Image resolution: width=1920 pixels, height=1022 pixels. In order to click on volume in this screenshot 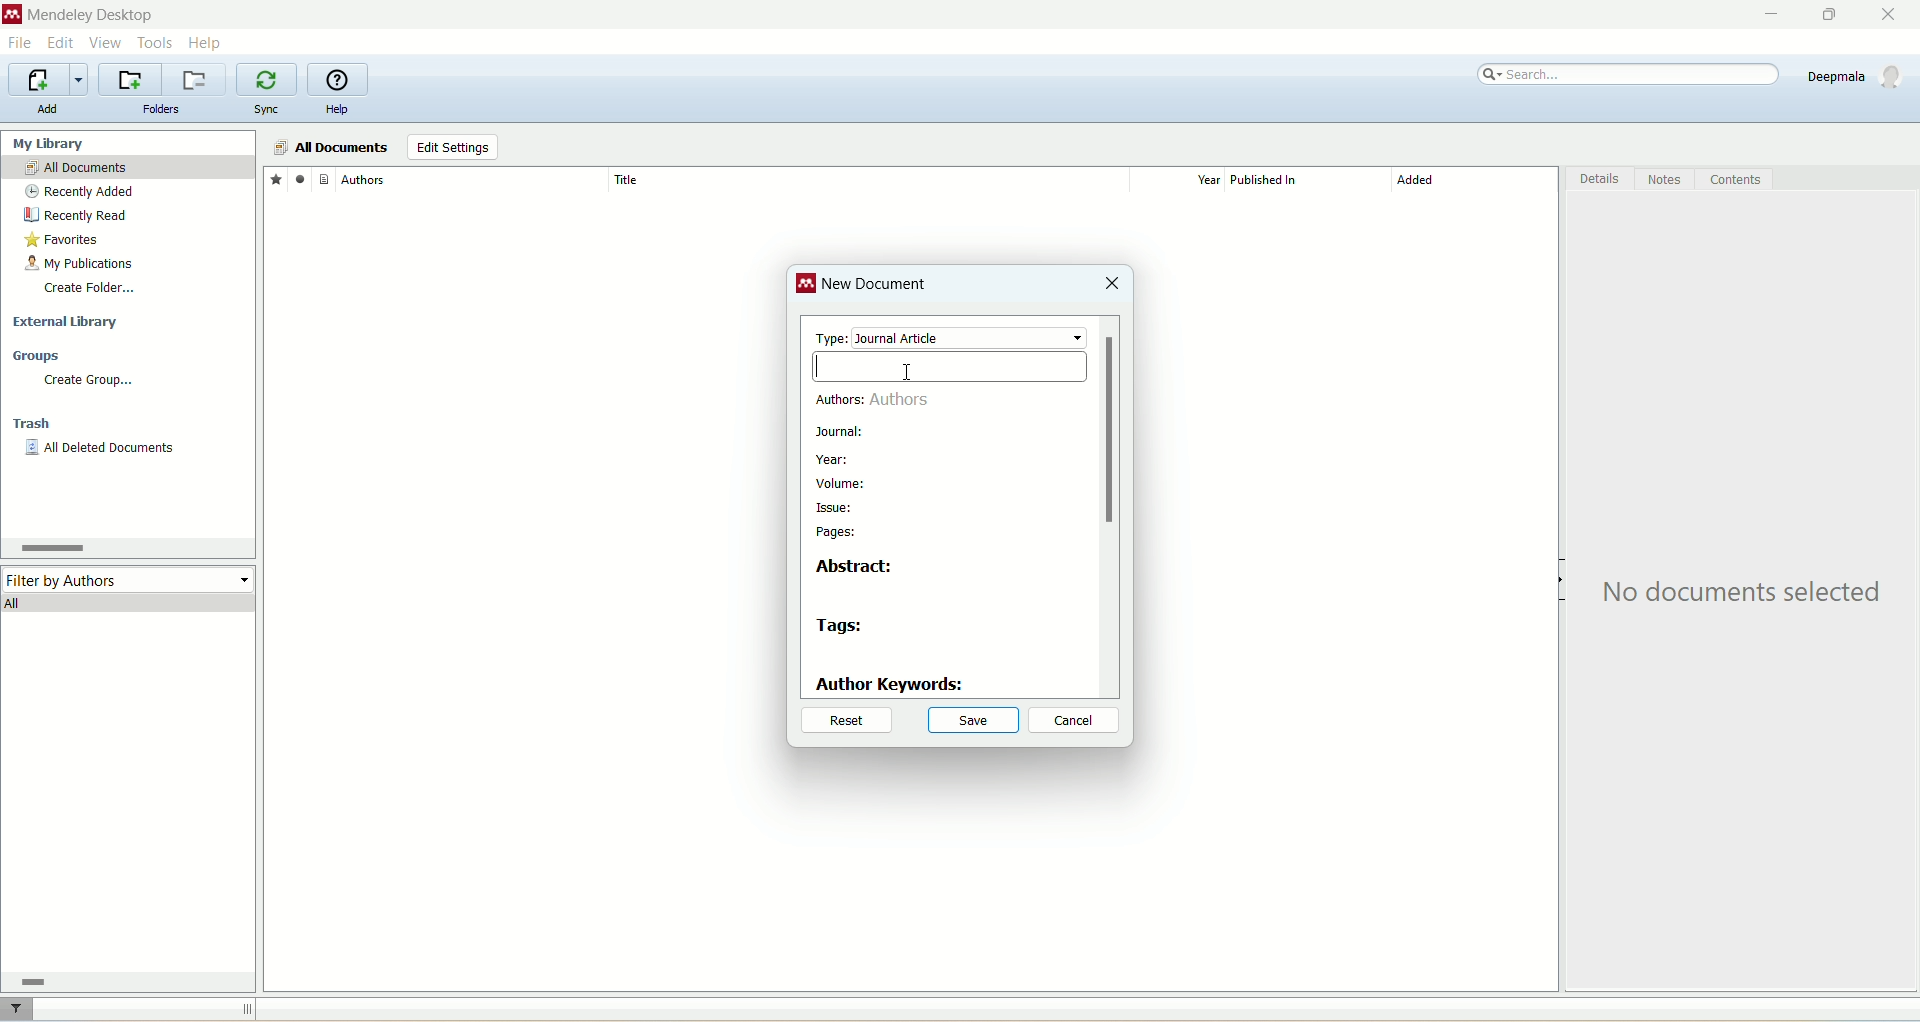, I will do `click(847, 483)`.